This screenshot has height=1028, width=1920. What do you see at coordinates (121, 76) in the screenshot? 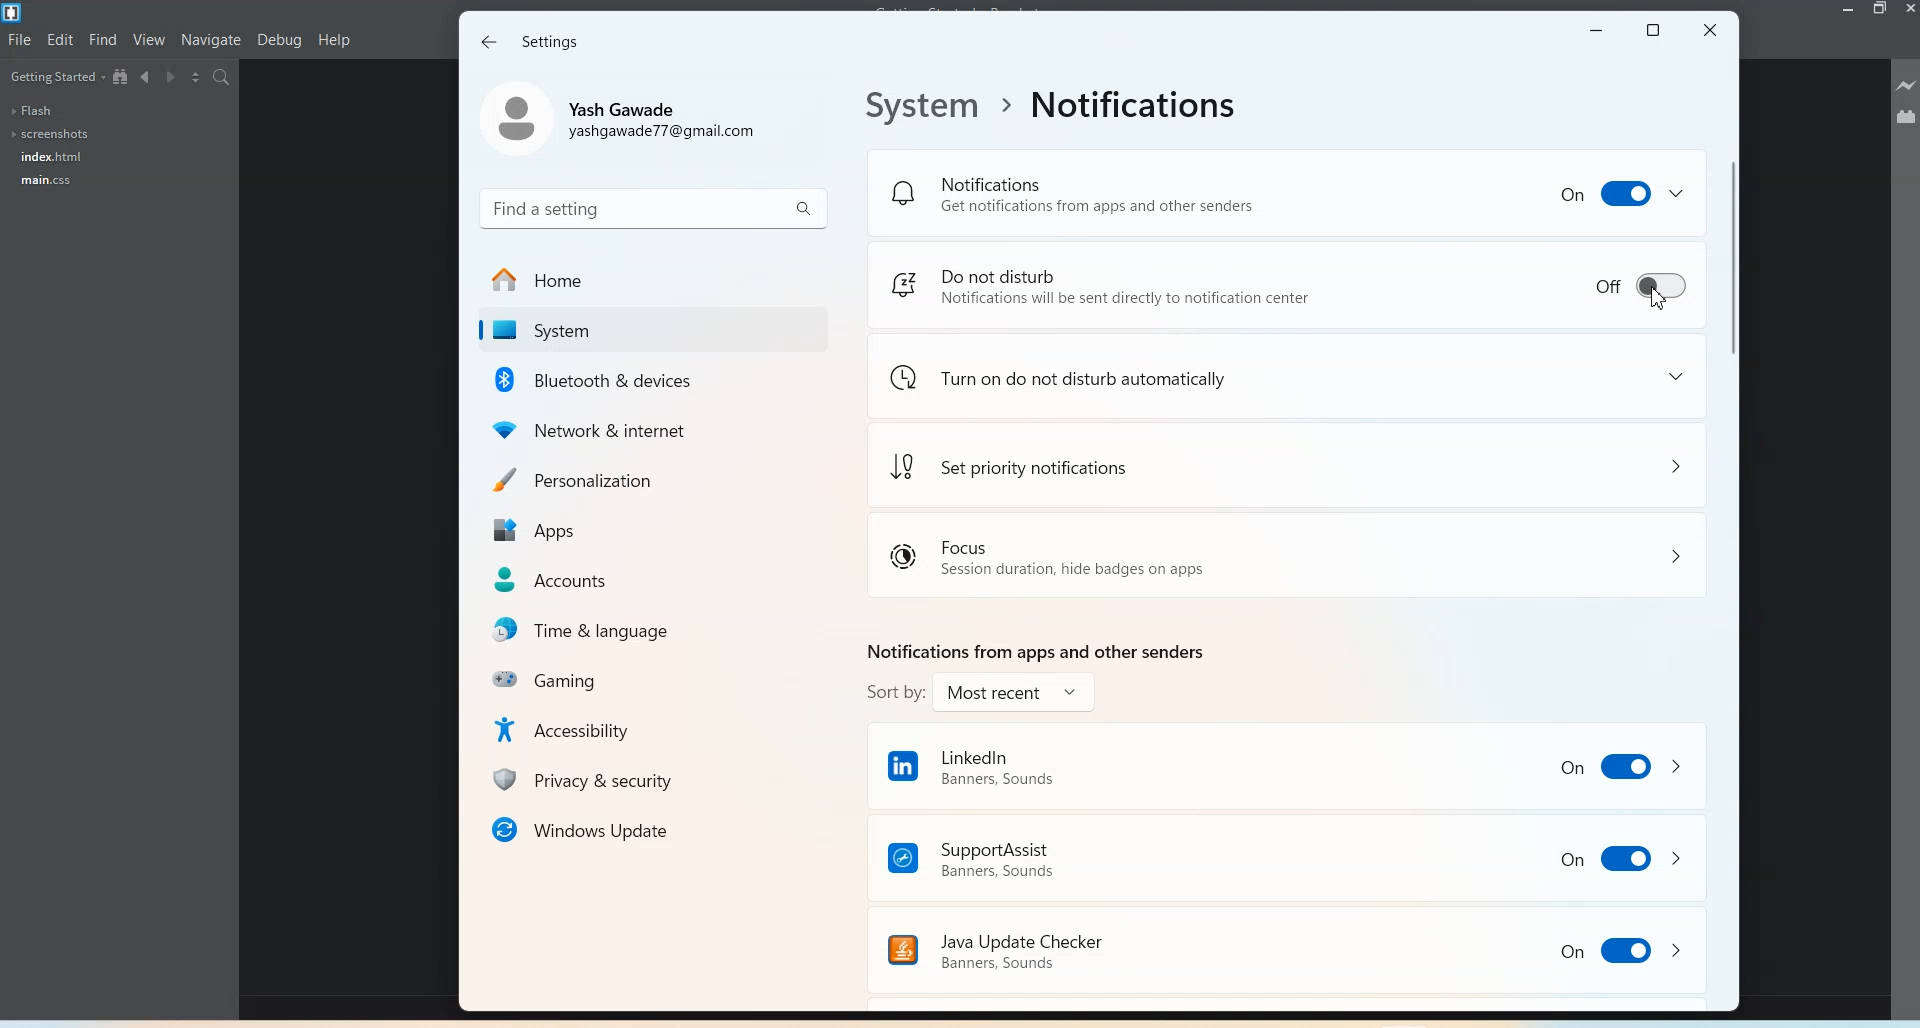
I see `View in file tree` at bounding box center [121, 76].